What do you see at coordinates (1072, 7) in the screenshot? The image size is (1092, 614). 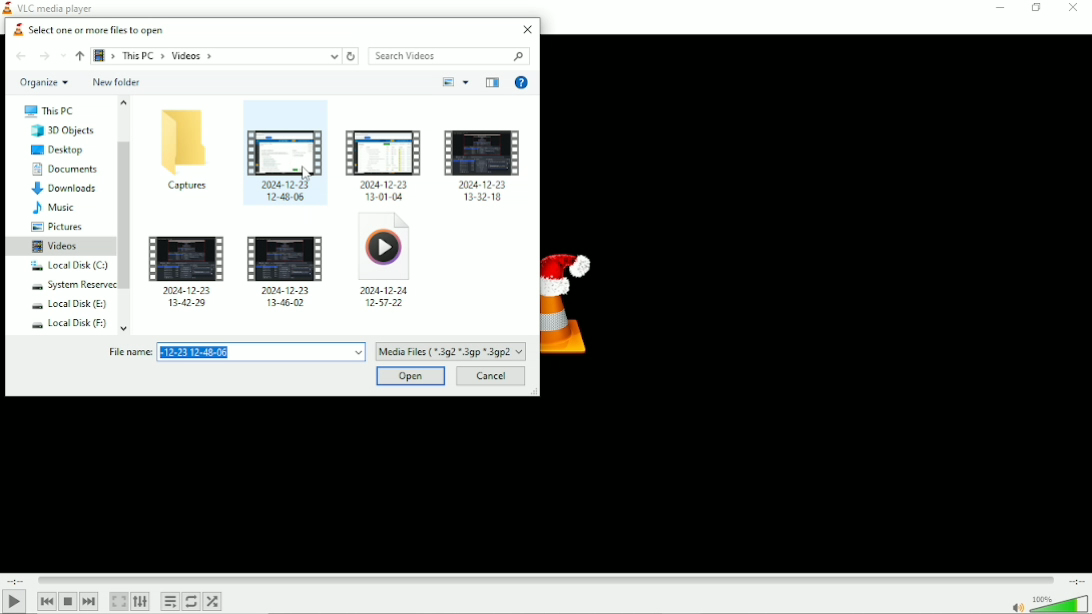 I see `Close` at bounding box center [1072, 7].